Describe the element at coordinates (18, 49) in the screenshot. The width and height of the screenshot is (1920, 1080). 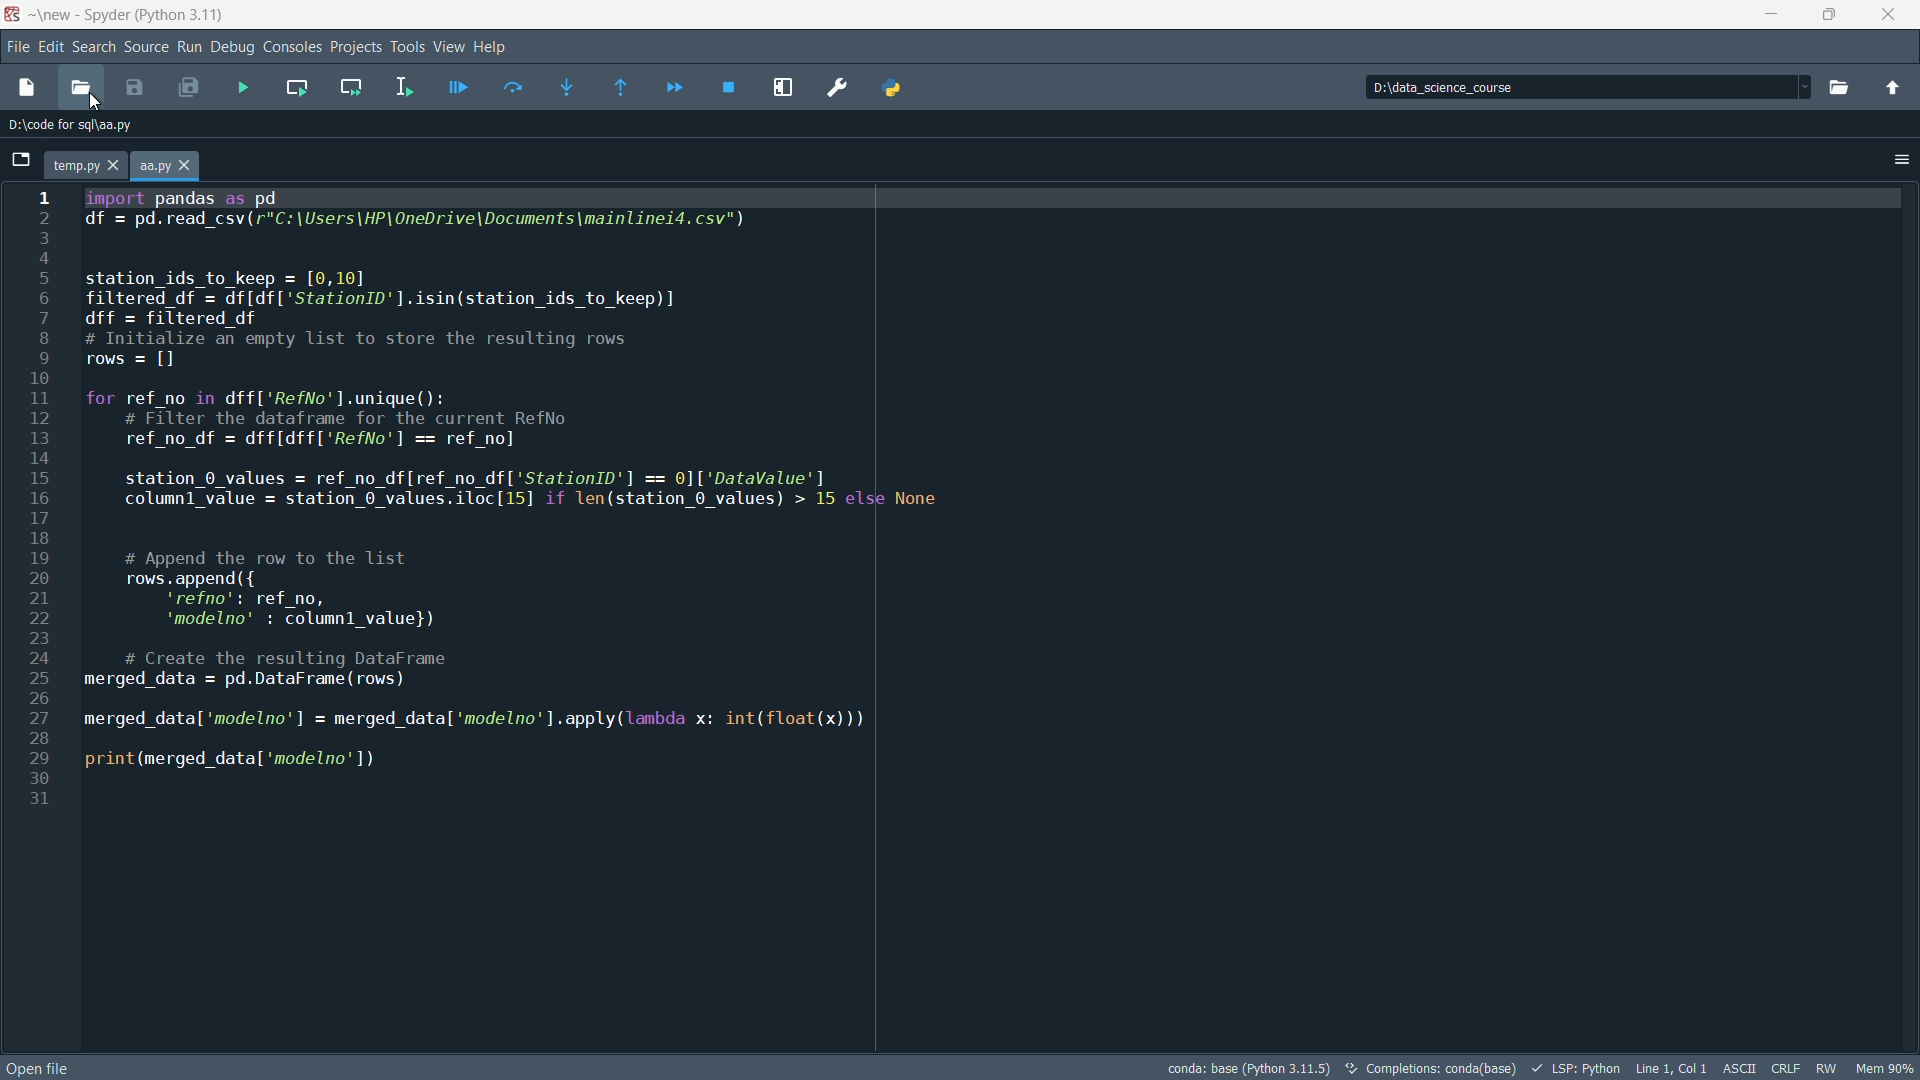
I see `file menu` at that location.